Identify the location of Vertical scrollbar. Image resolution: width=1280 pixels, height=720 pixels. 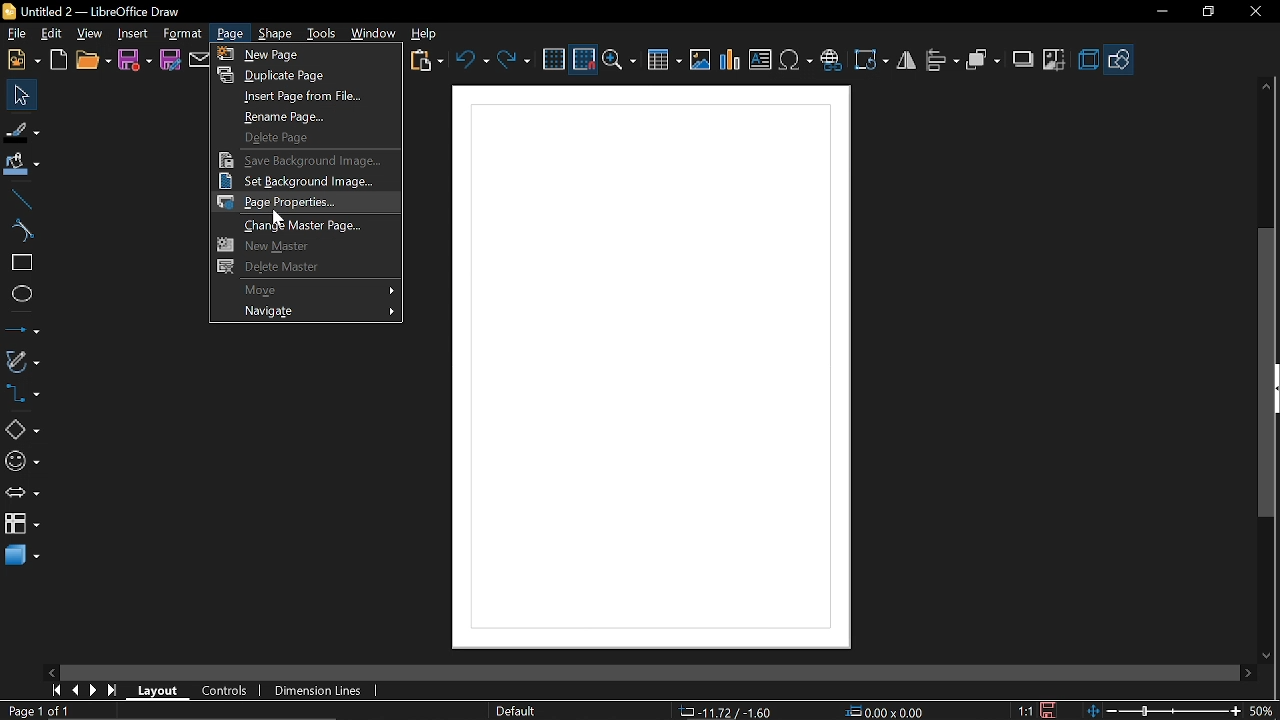
(1271, 373).